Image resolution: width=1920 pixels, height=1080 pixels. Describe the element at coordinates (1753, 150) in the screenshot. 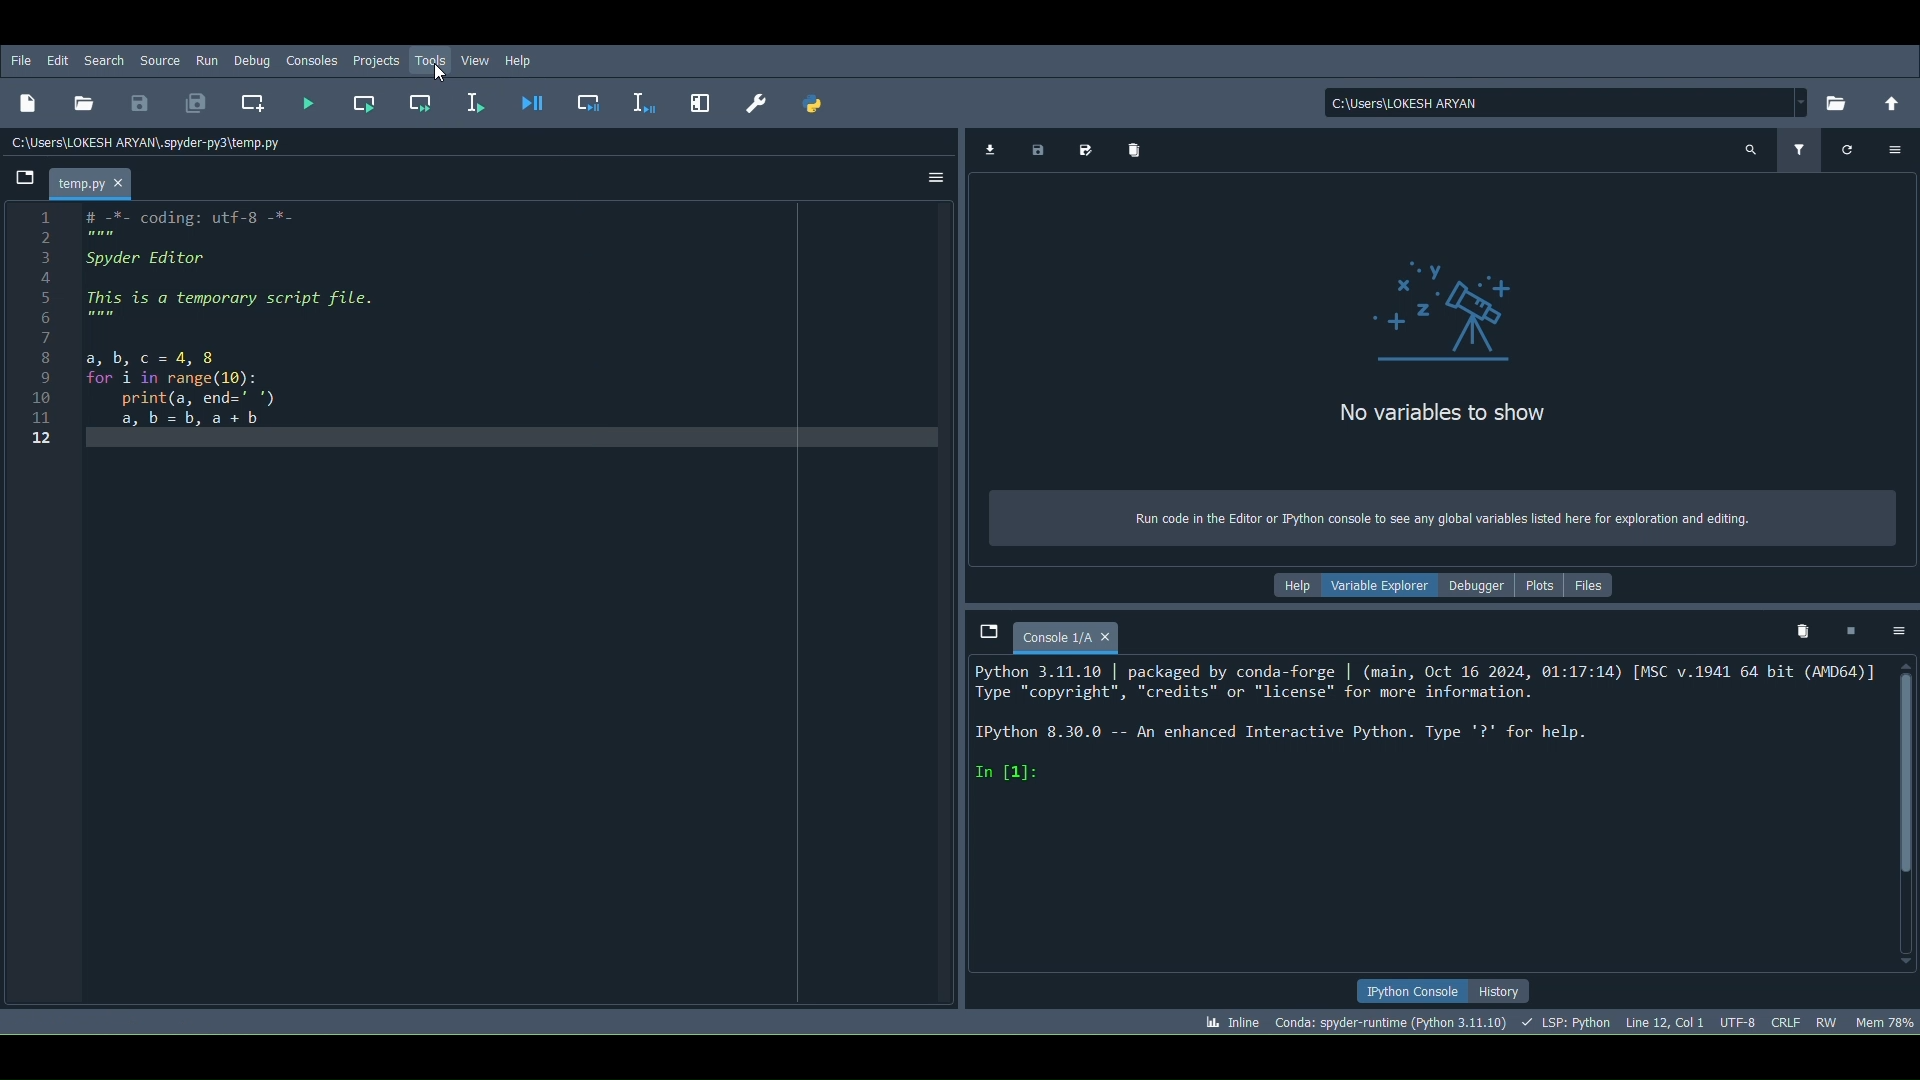

I see `Search variable names and types (Ctrl + F)` at that location.